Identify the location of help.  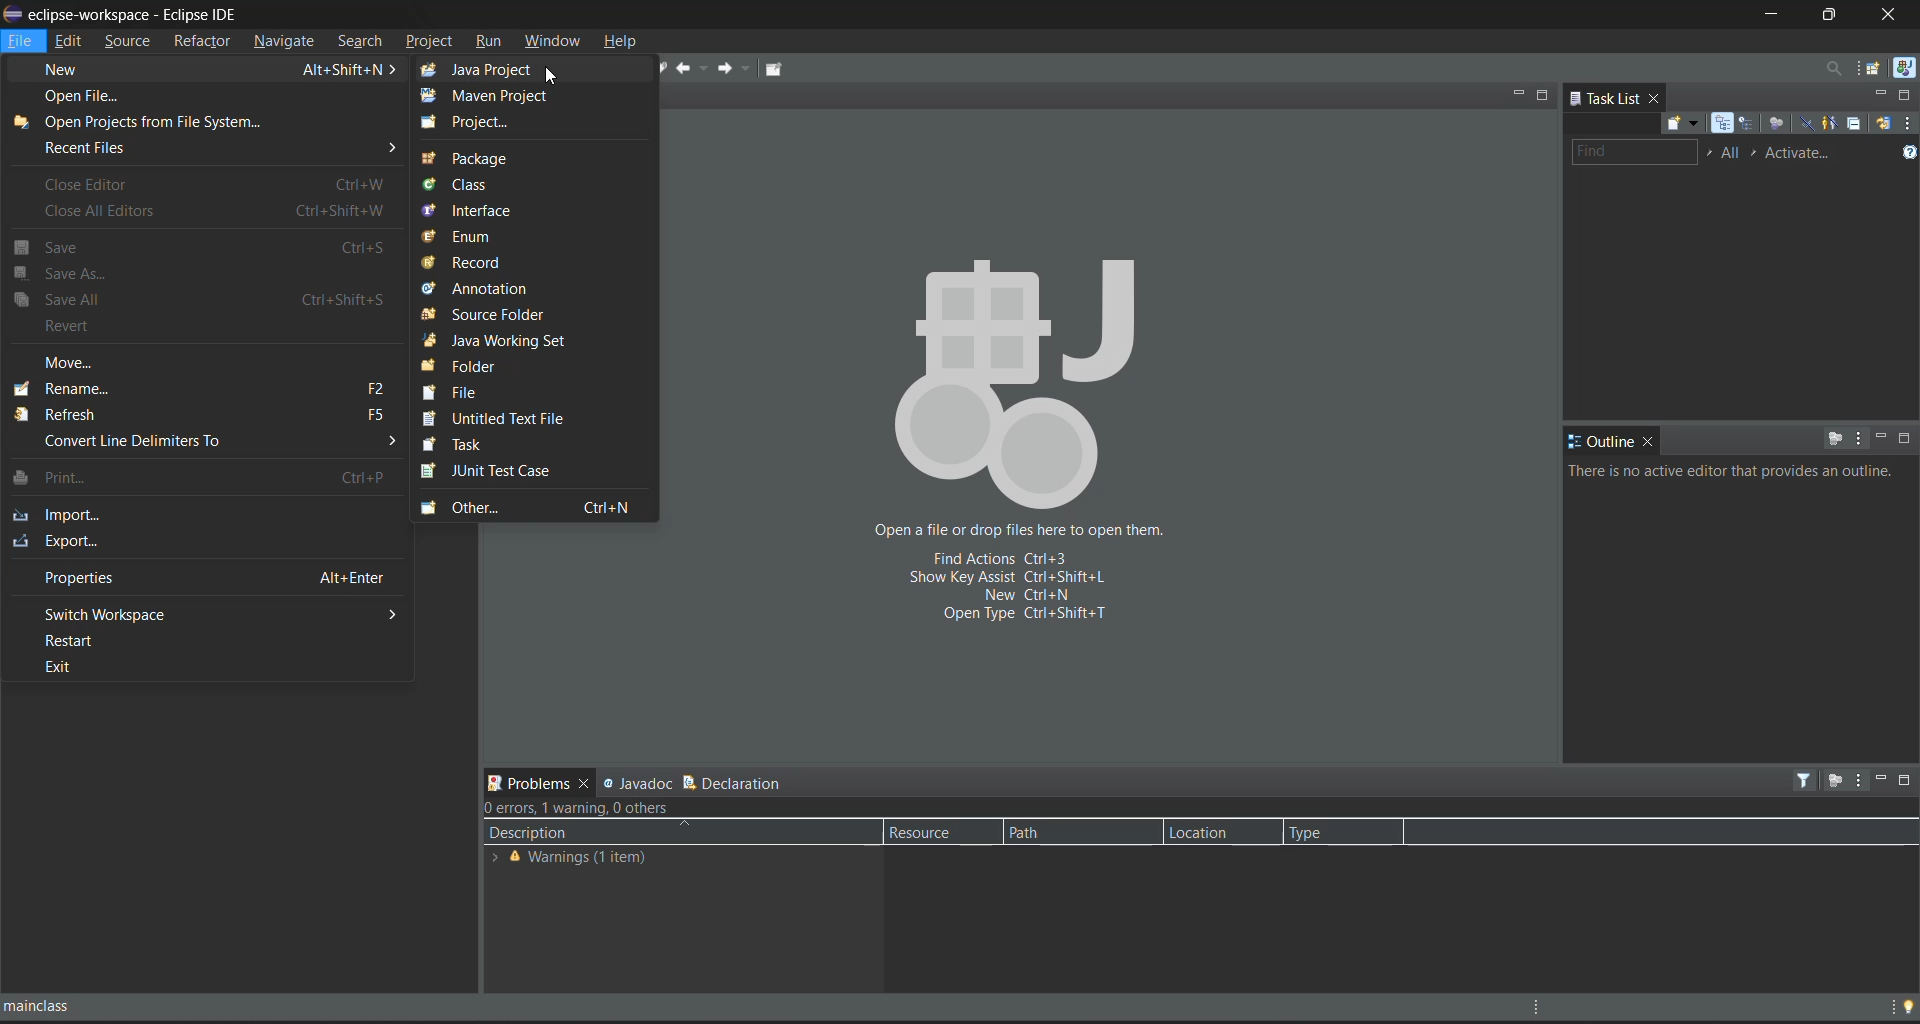
(619, 44).